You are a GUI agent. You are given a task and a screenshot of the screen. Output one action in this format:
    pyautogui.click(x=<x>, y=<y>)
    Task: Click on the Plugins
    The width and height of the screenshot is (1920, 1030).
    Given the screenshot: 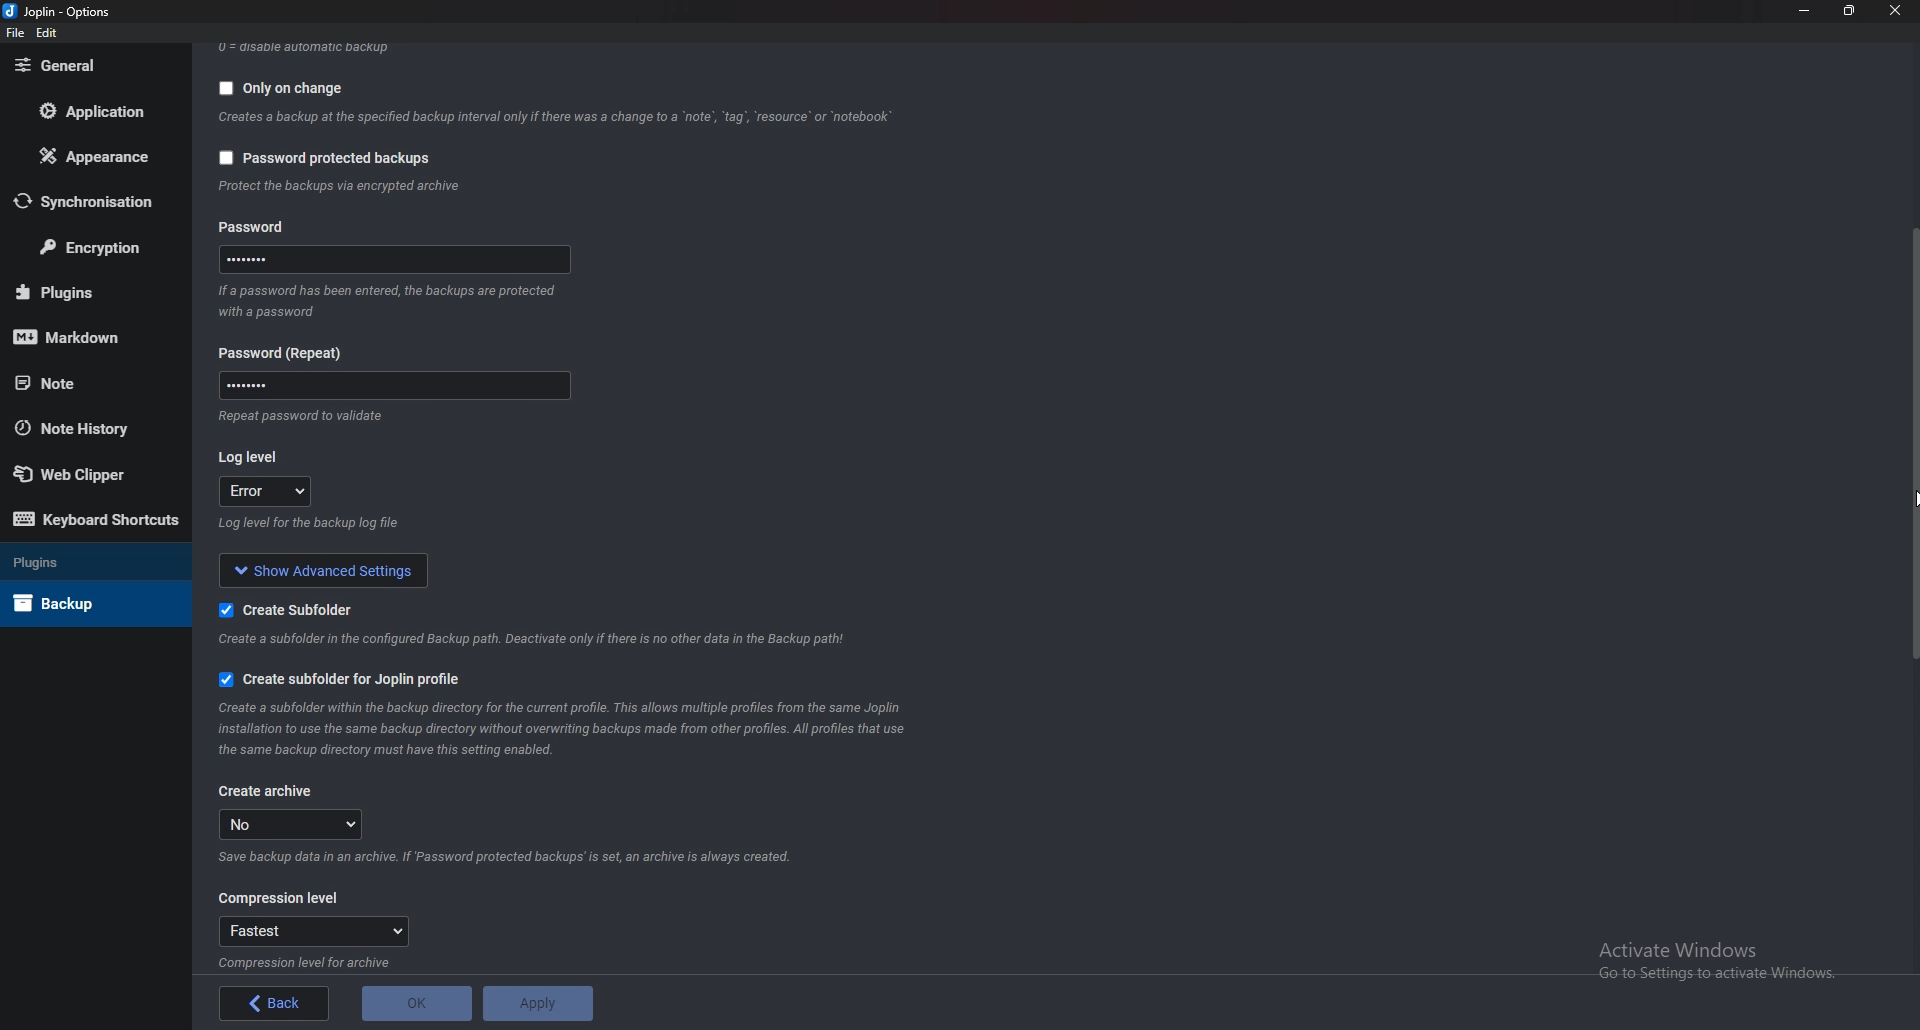 What is the action you would take?
    pyautogui.click(x=77, y=561)
    